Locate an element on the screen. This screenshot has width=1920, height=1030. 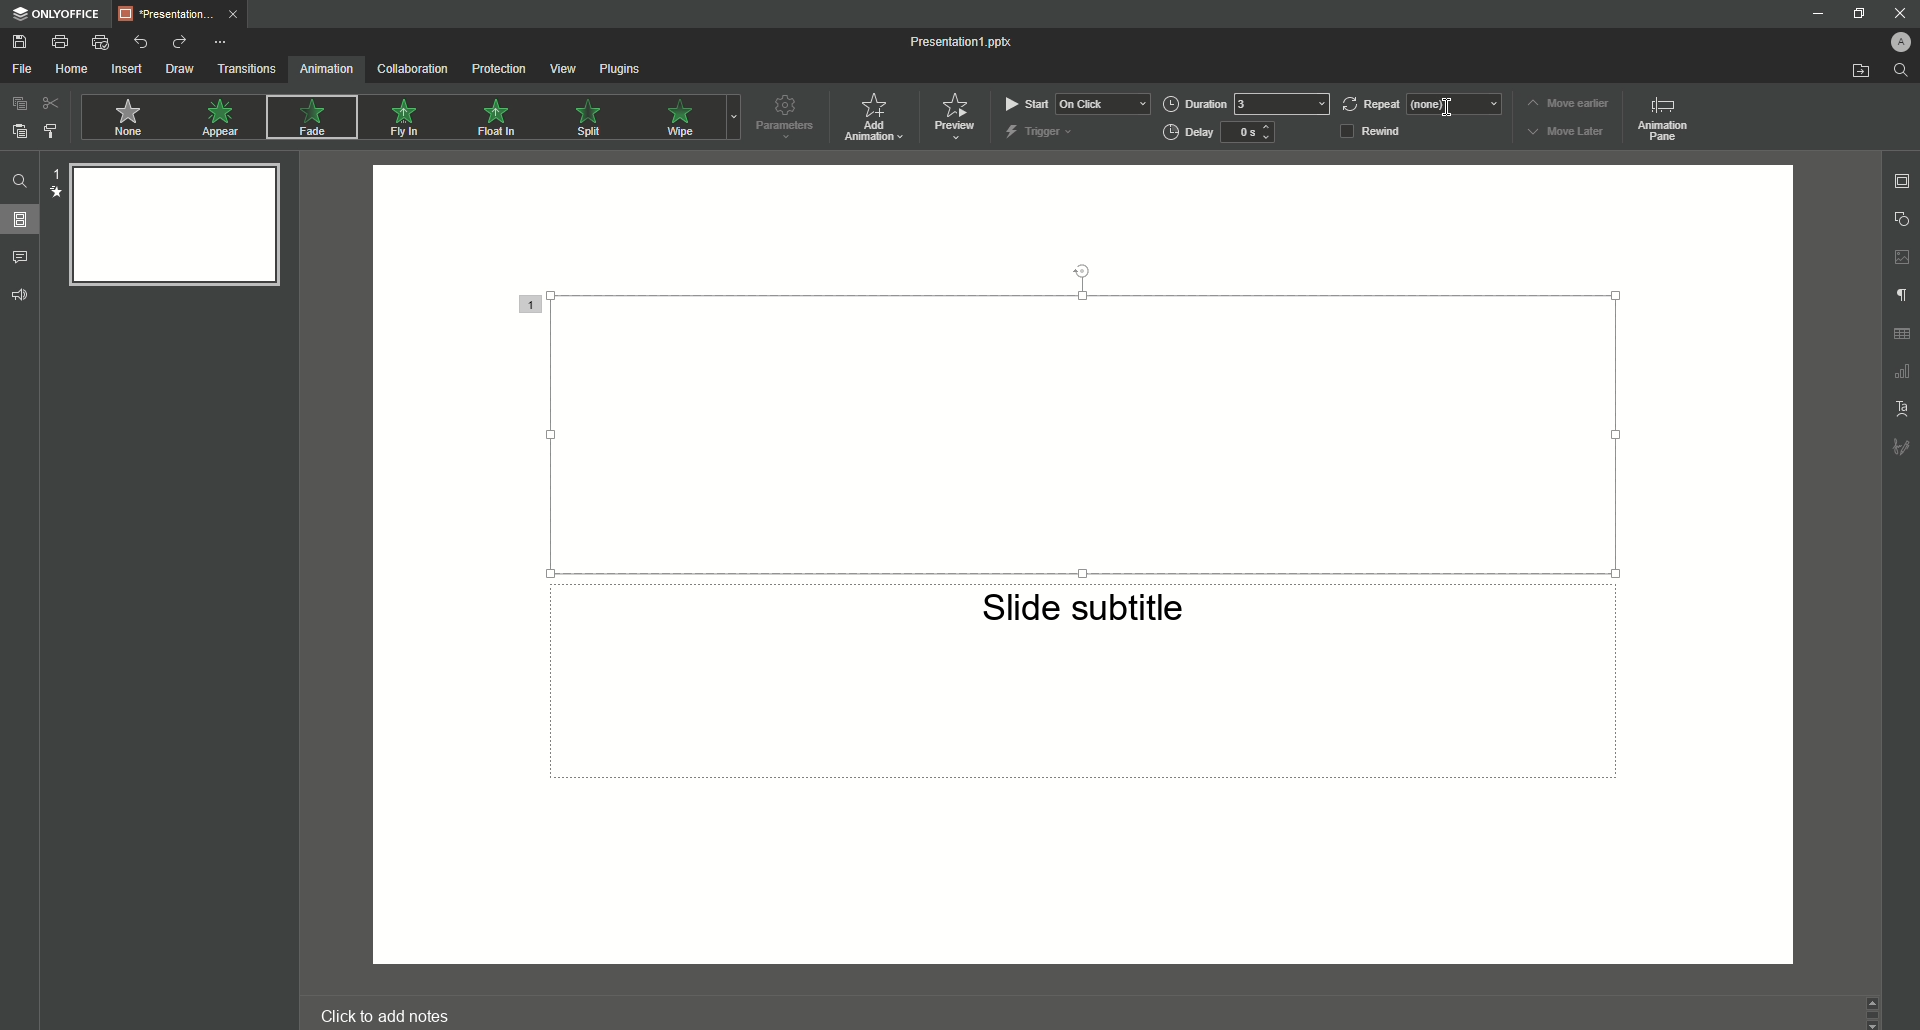
Move Later is located at coordinates (1570, 131).